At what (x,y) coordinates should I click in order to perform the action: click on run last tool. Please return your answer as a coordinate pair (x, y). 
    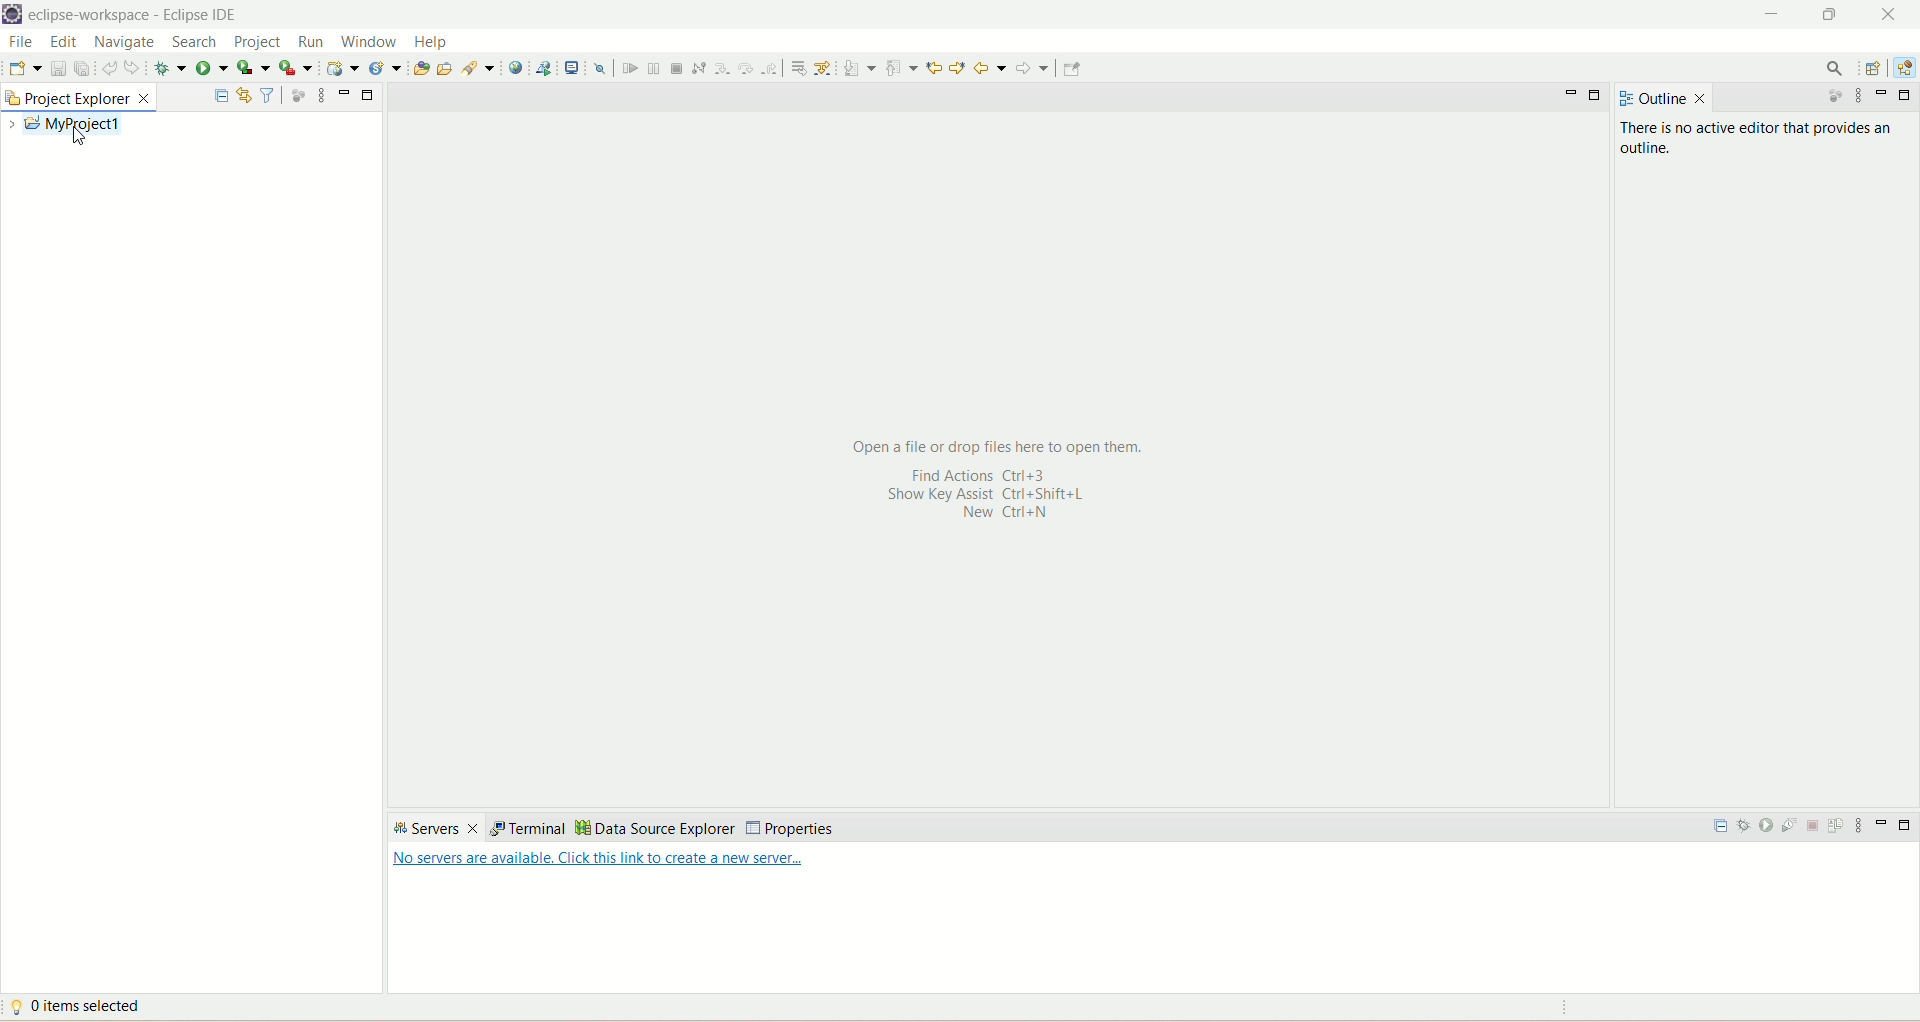
    Looking at the image, I should click on (299, 69).